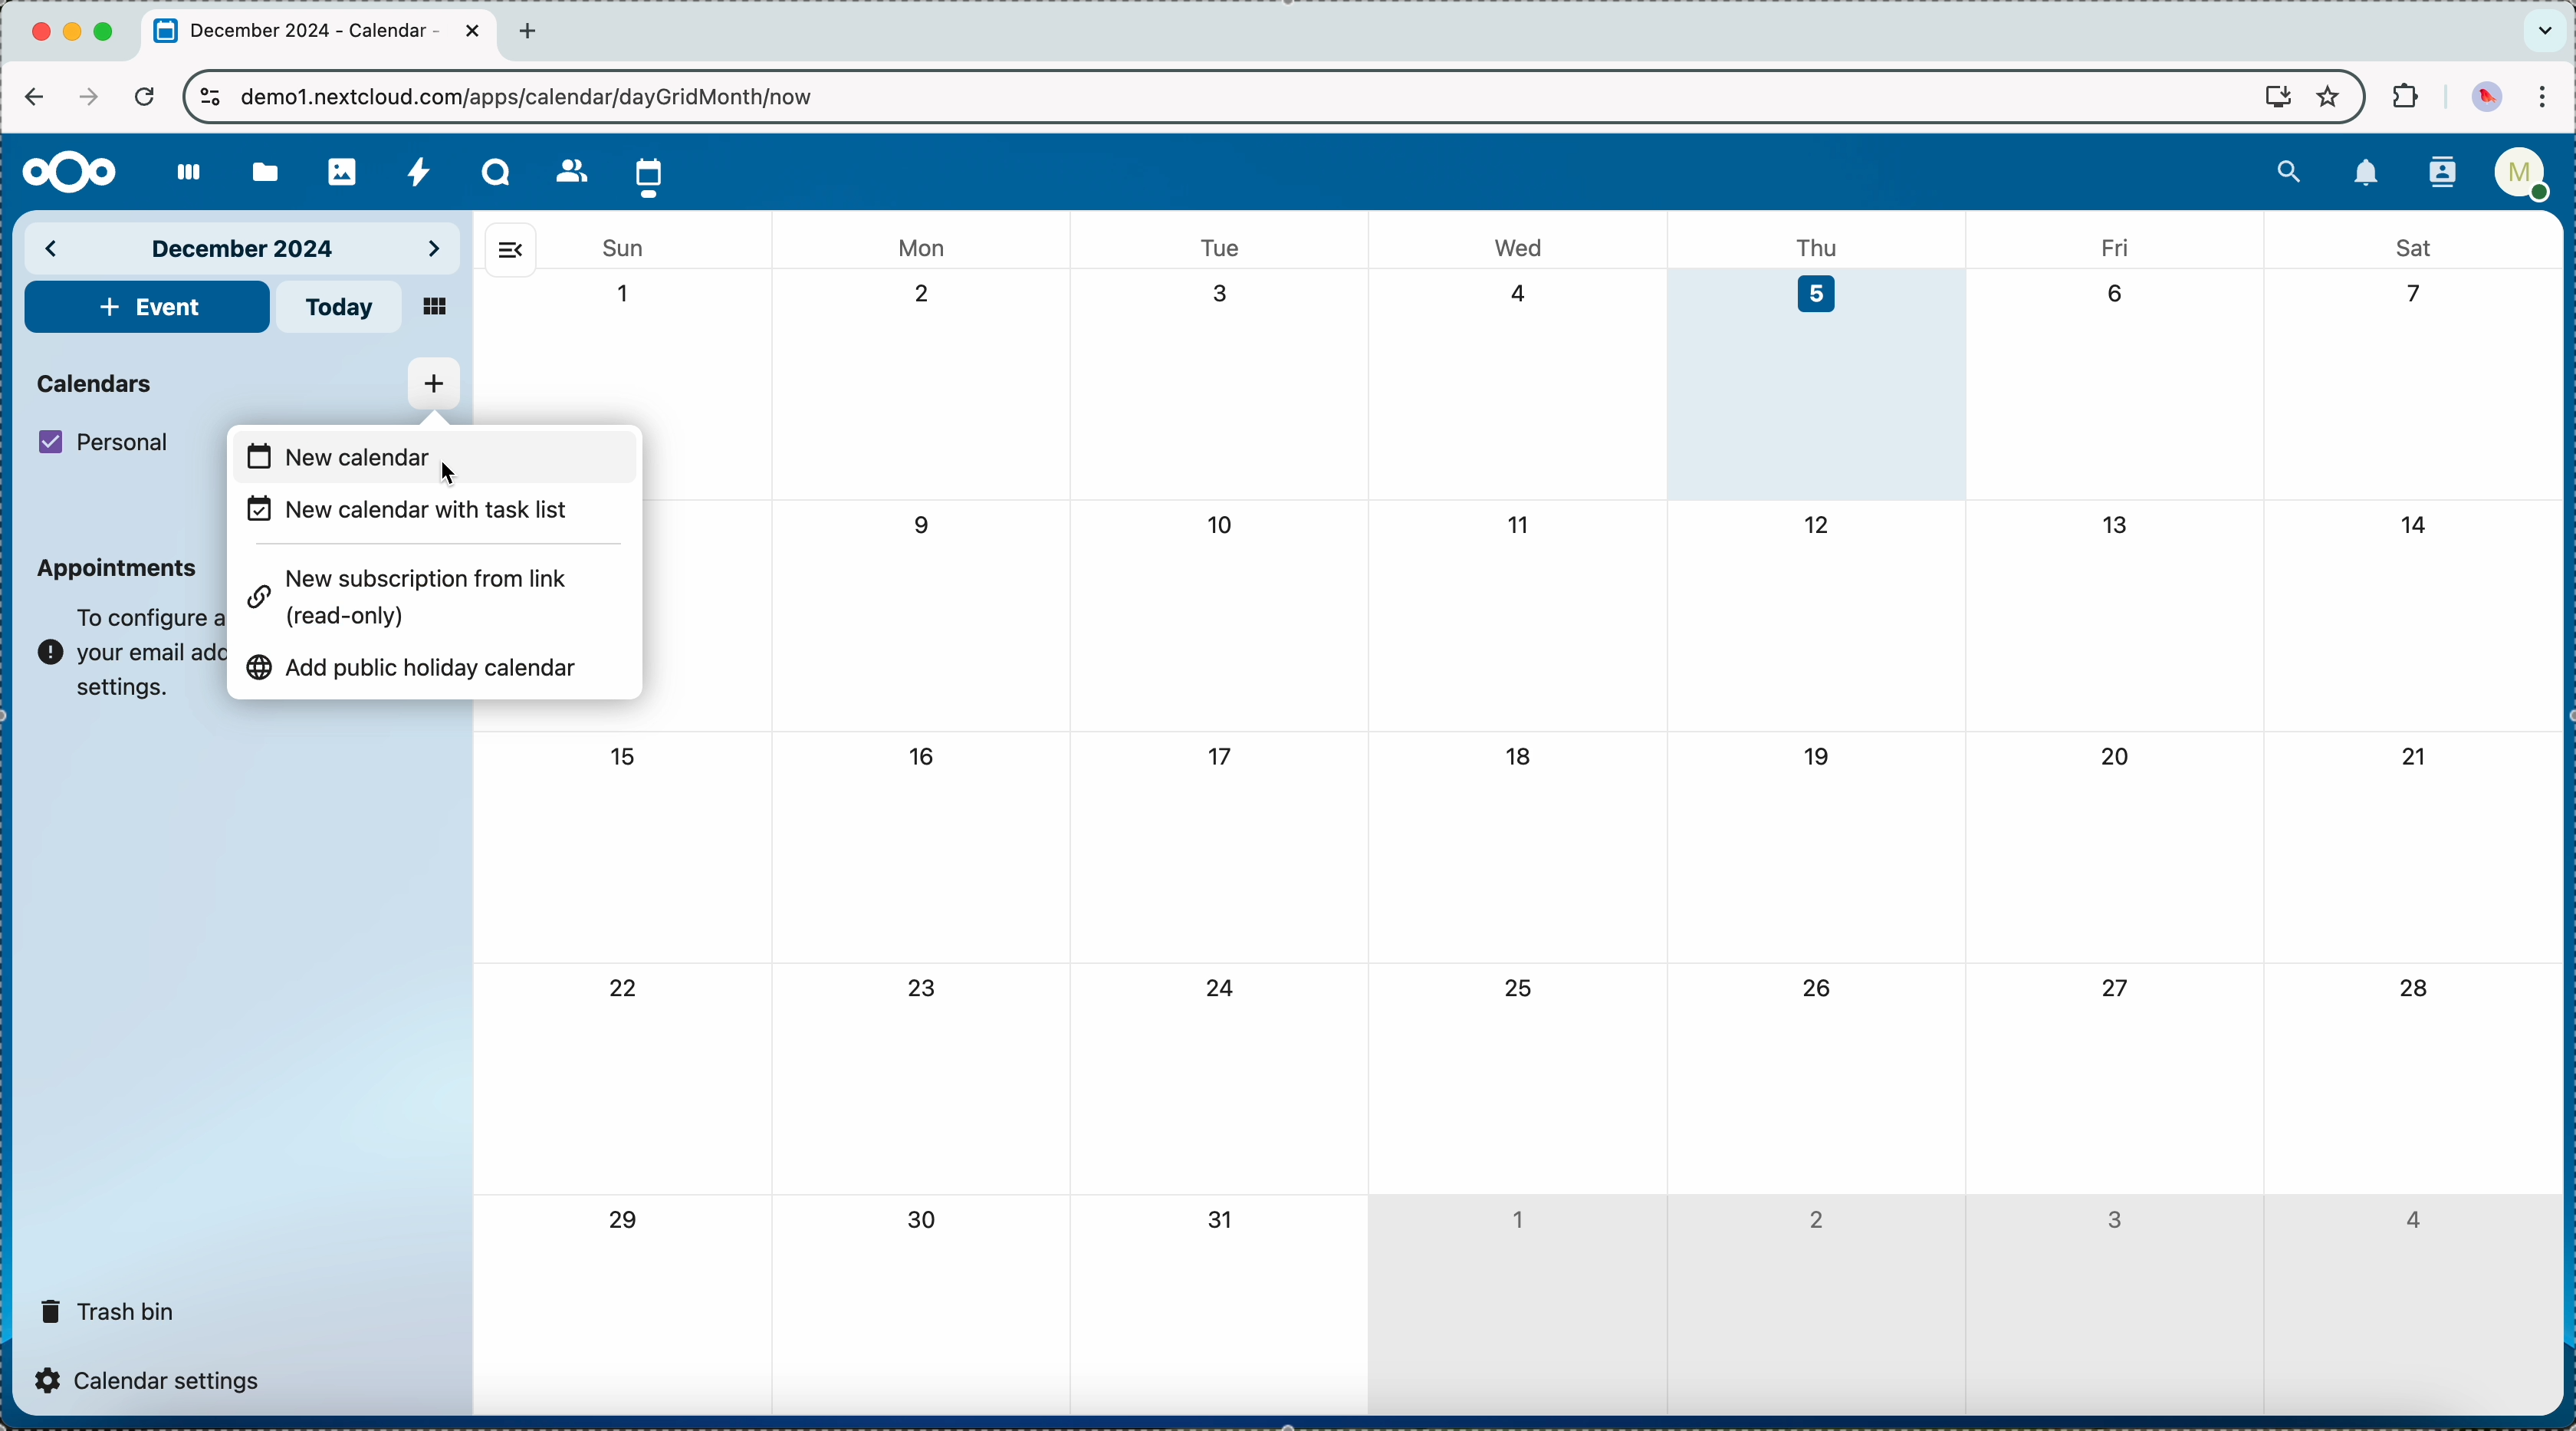 This screenshot has height=1431, width=2576. I want to click on 1, so click(625, 294).